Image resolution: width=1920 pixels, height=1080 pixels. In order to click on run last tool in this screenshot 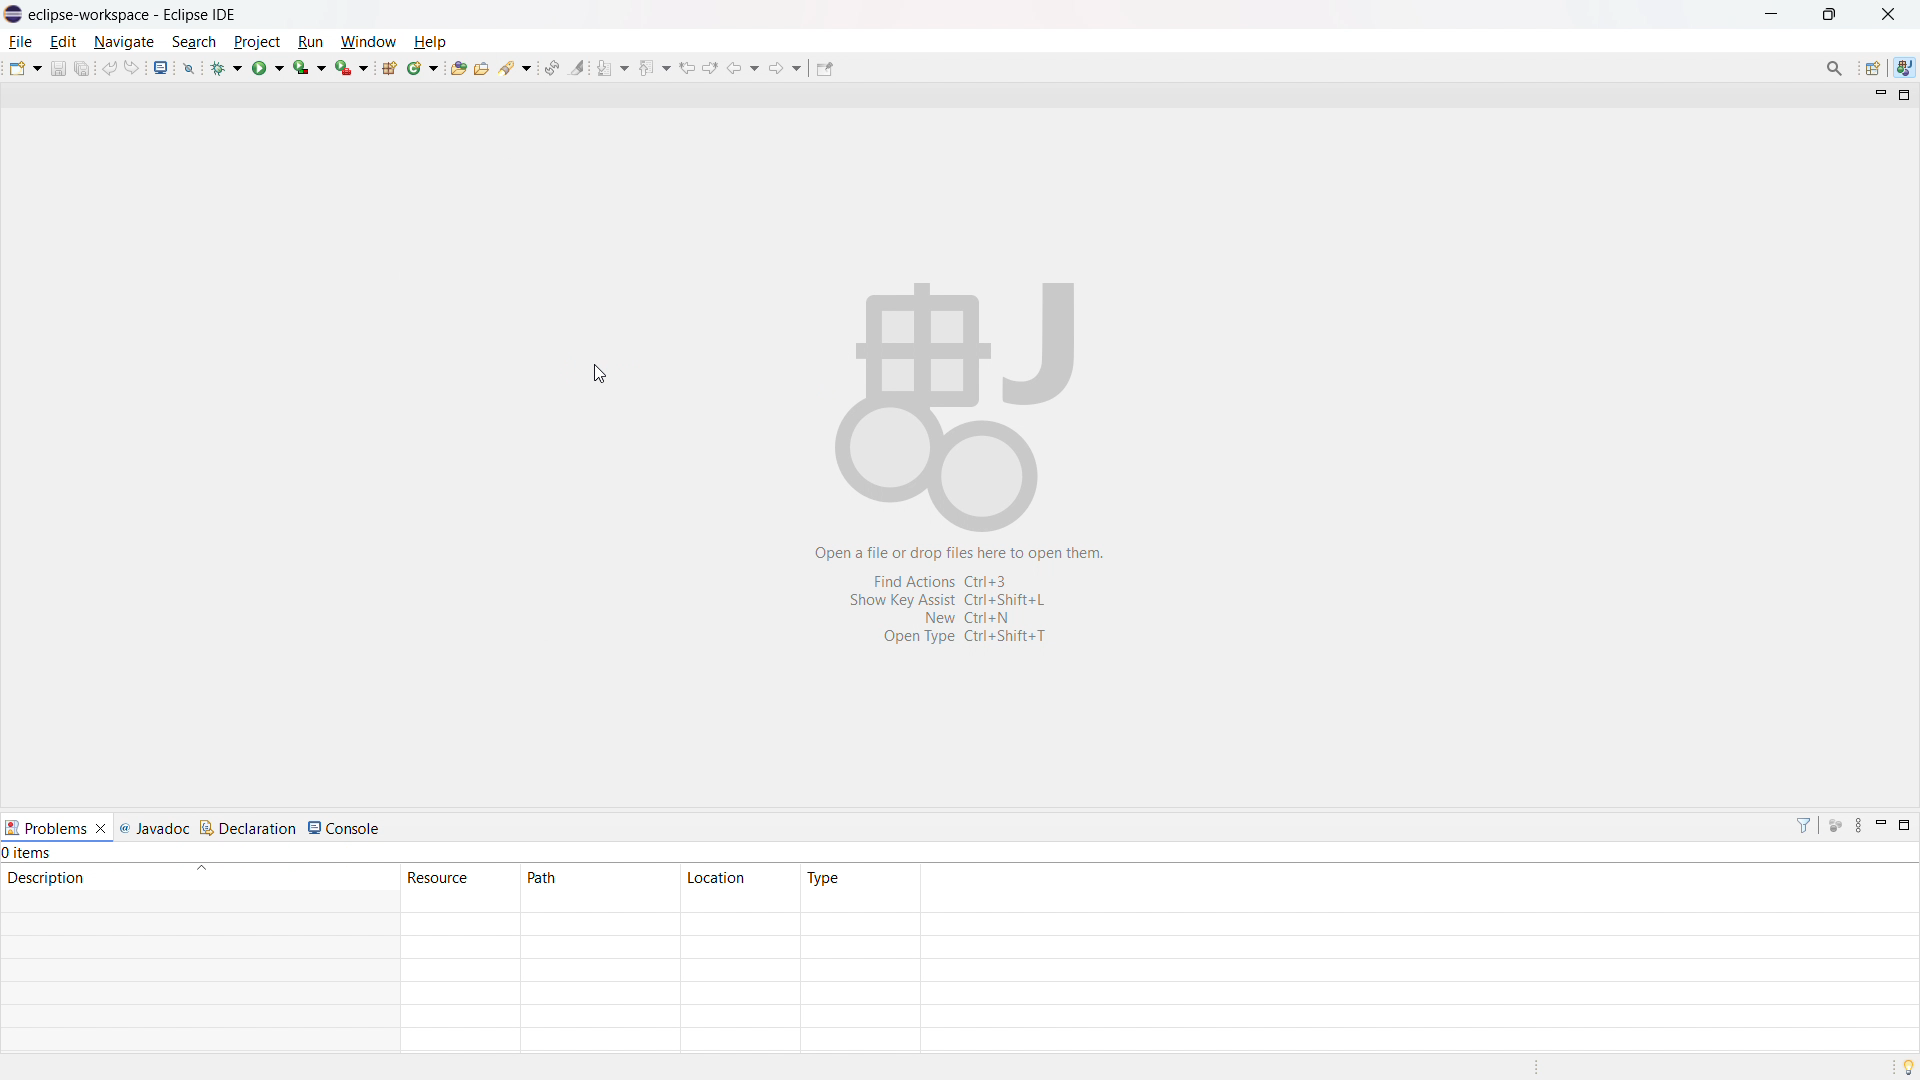, I will do `click(351, 67)`.